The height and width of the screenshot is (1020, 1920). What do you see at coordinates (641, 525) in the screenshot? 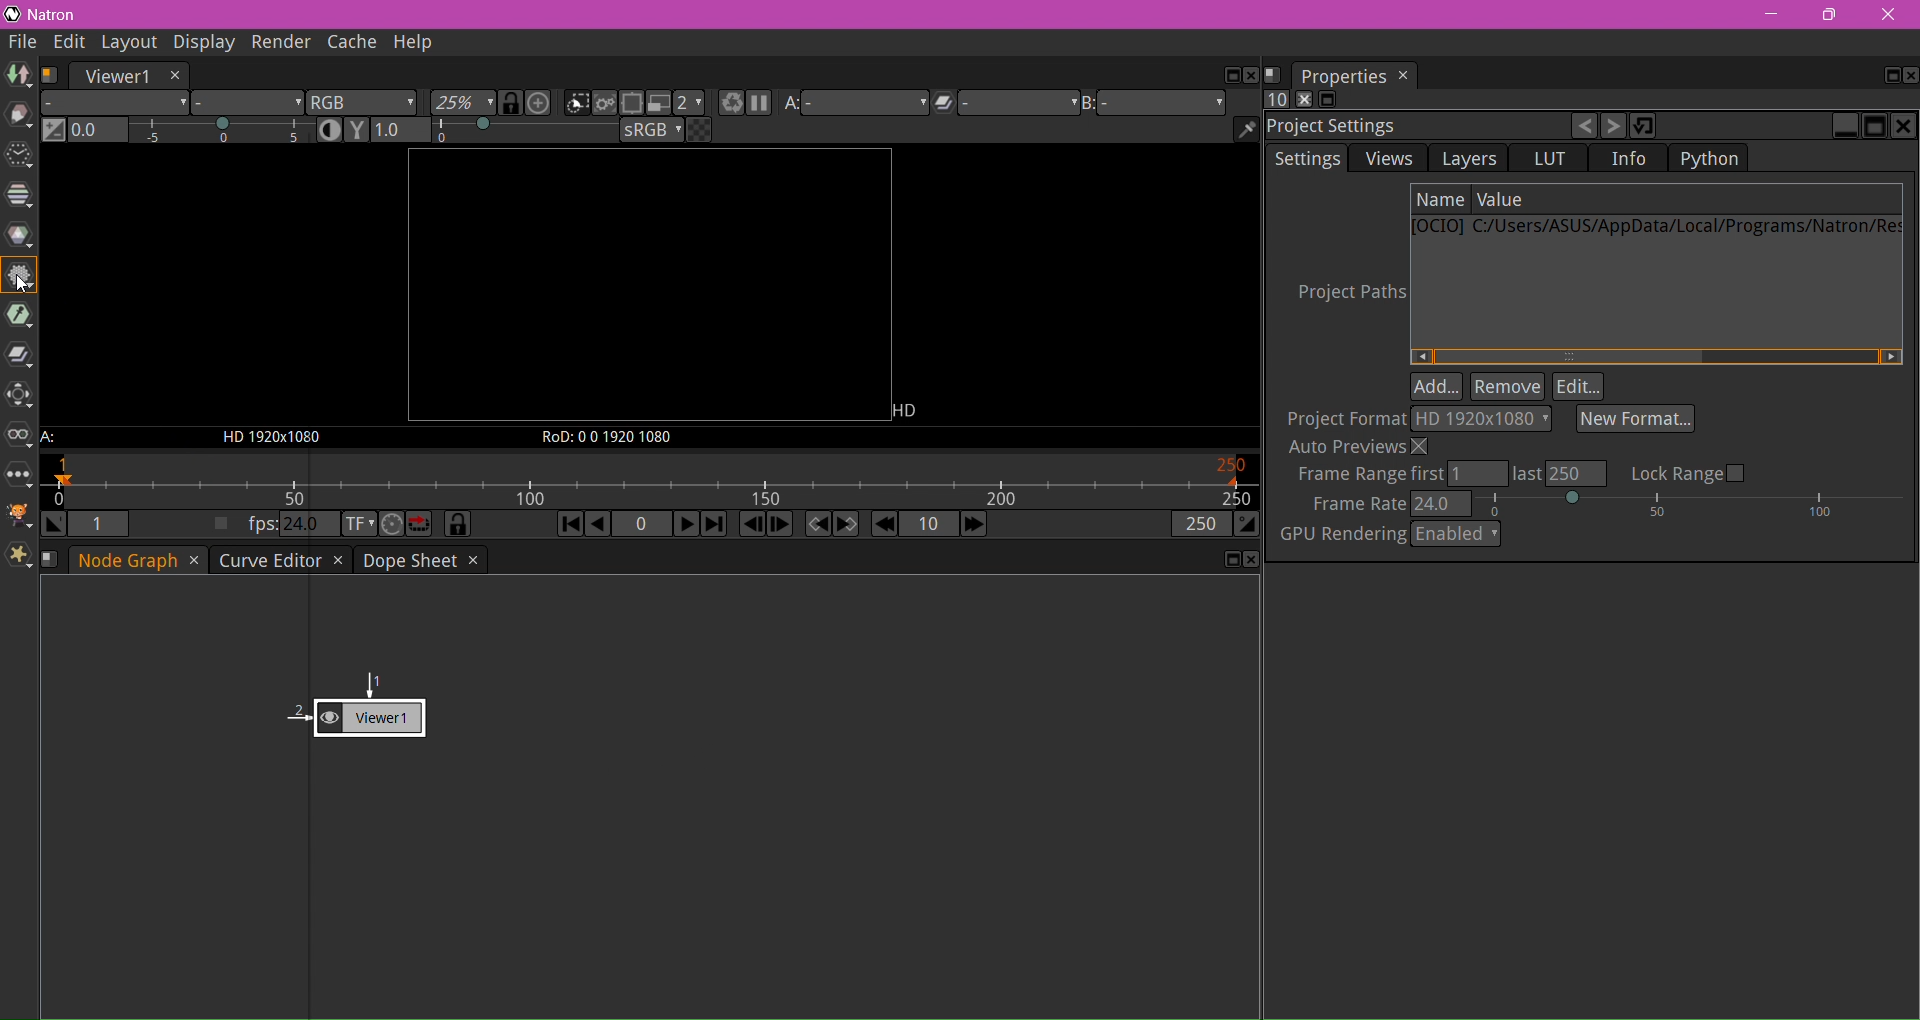
I see `Current Farme Number` at bounding box center [641, 525].